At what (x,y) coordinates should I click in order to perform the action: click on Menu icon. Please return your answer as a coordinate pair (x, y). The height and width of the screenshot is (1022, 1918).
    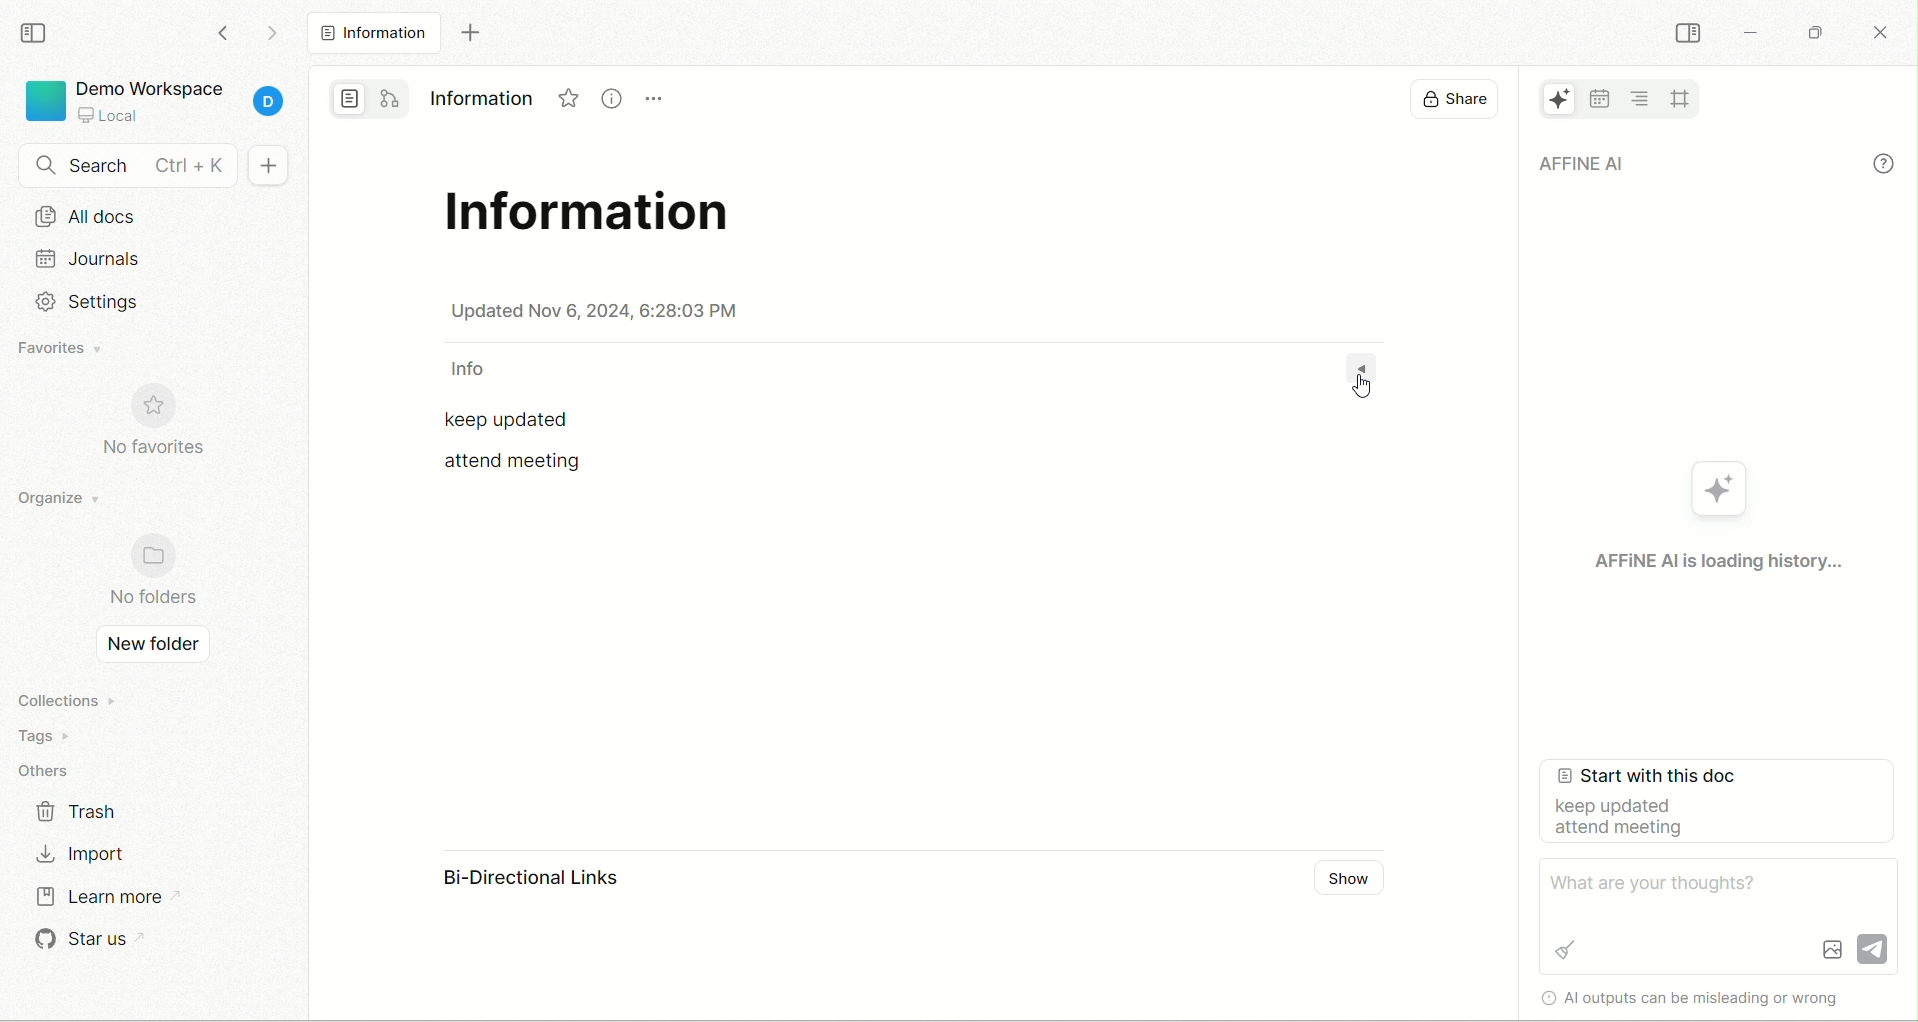
    Looking at the image, I should click on (662, 100).